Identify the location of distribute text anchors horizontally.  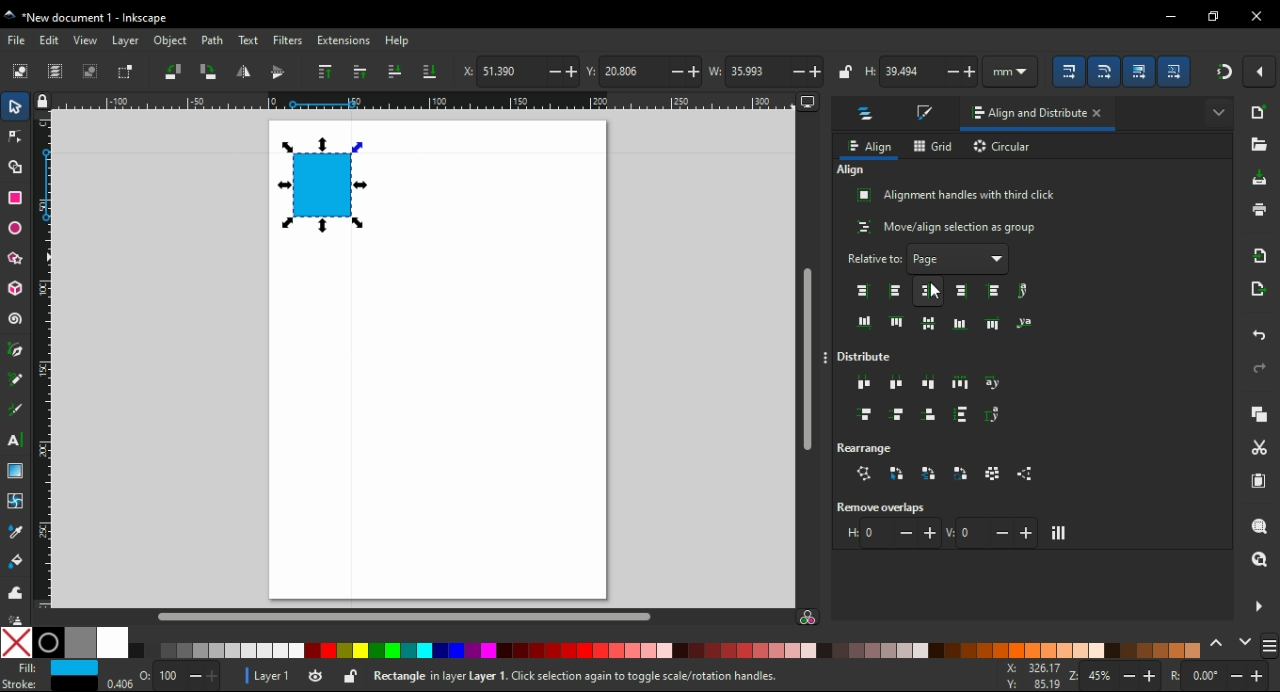
(994, 384).